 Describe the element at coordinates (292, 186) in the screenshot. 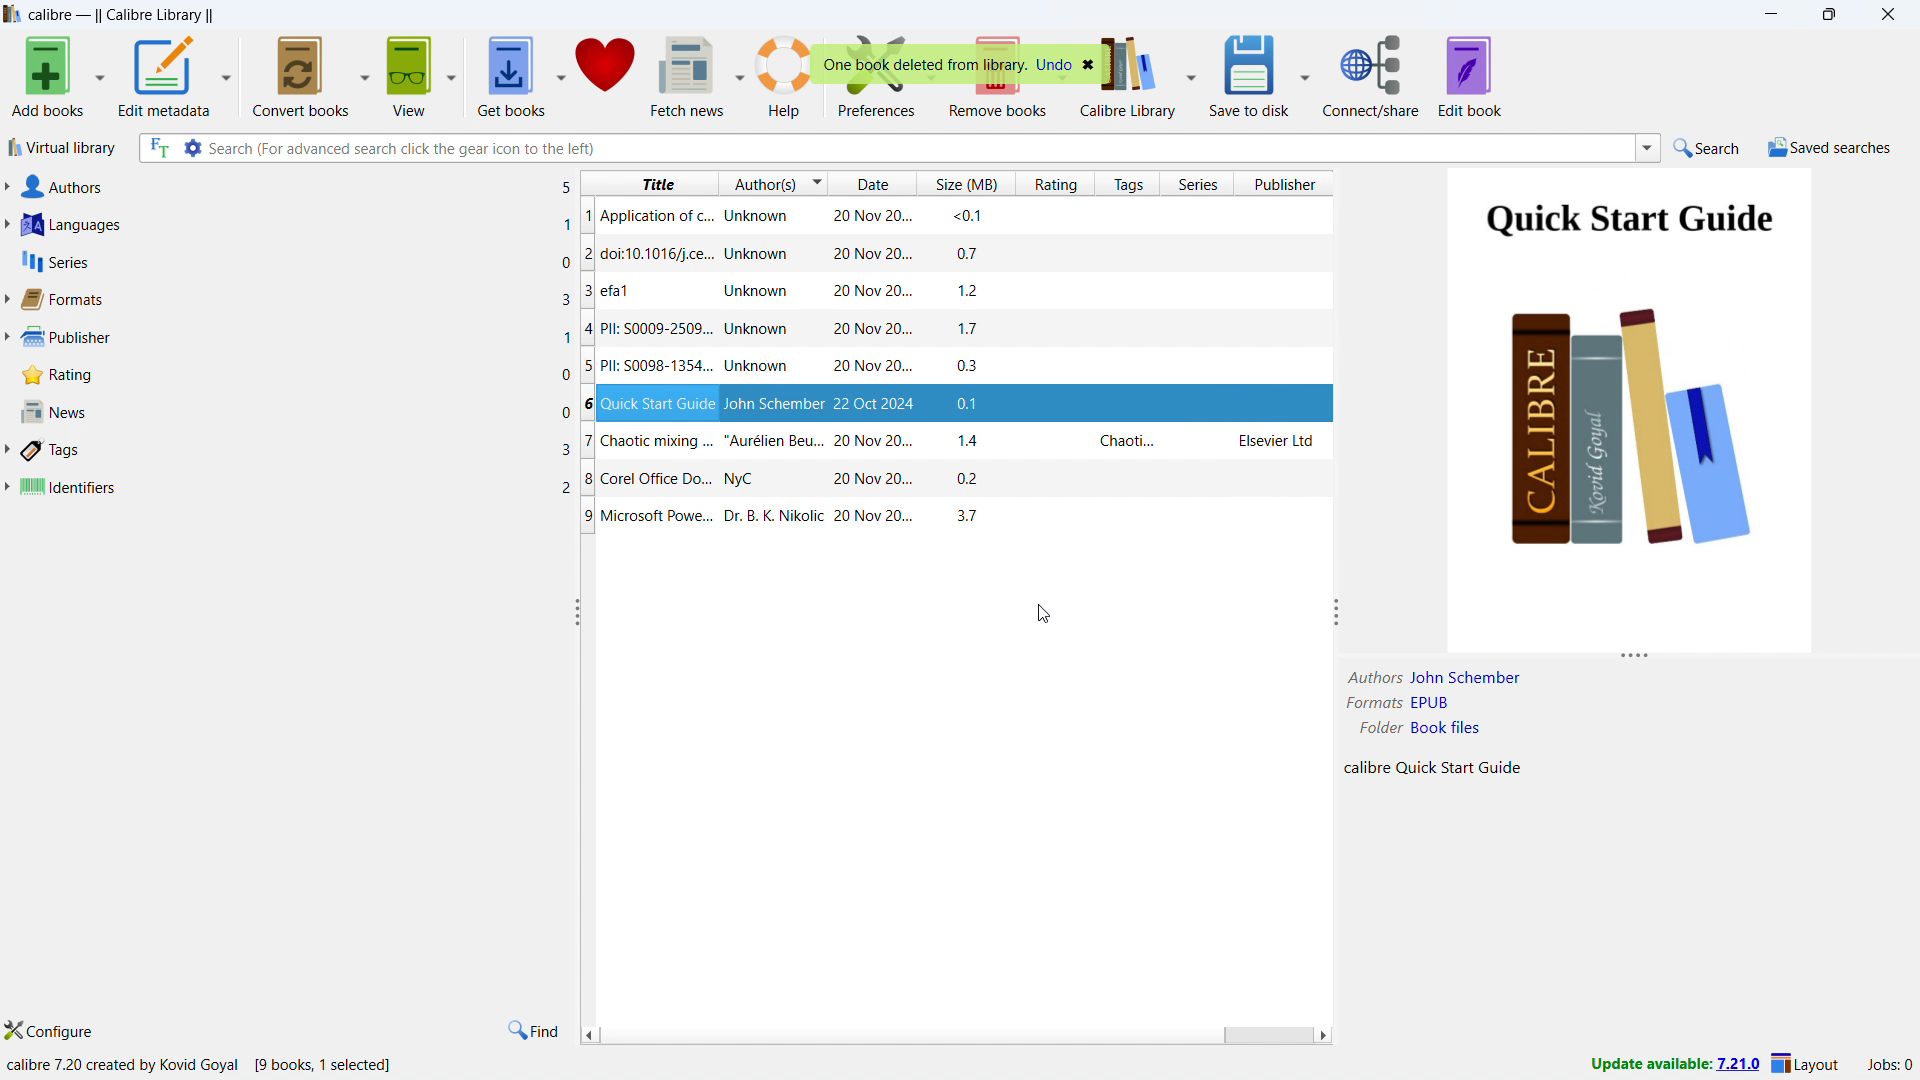

I see `authors` at that location.